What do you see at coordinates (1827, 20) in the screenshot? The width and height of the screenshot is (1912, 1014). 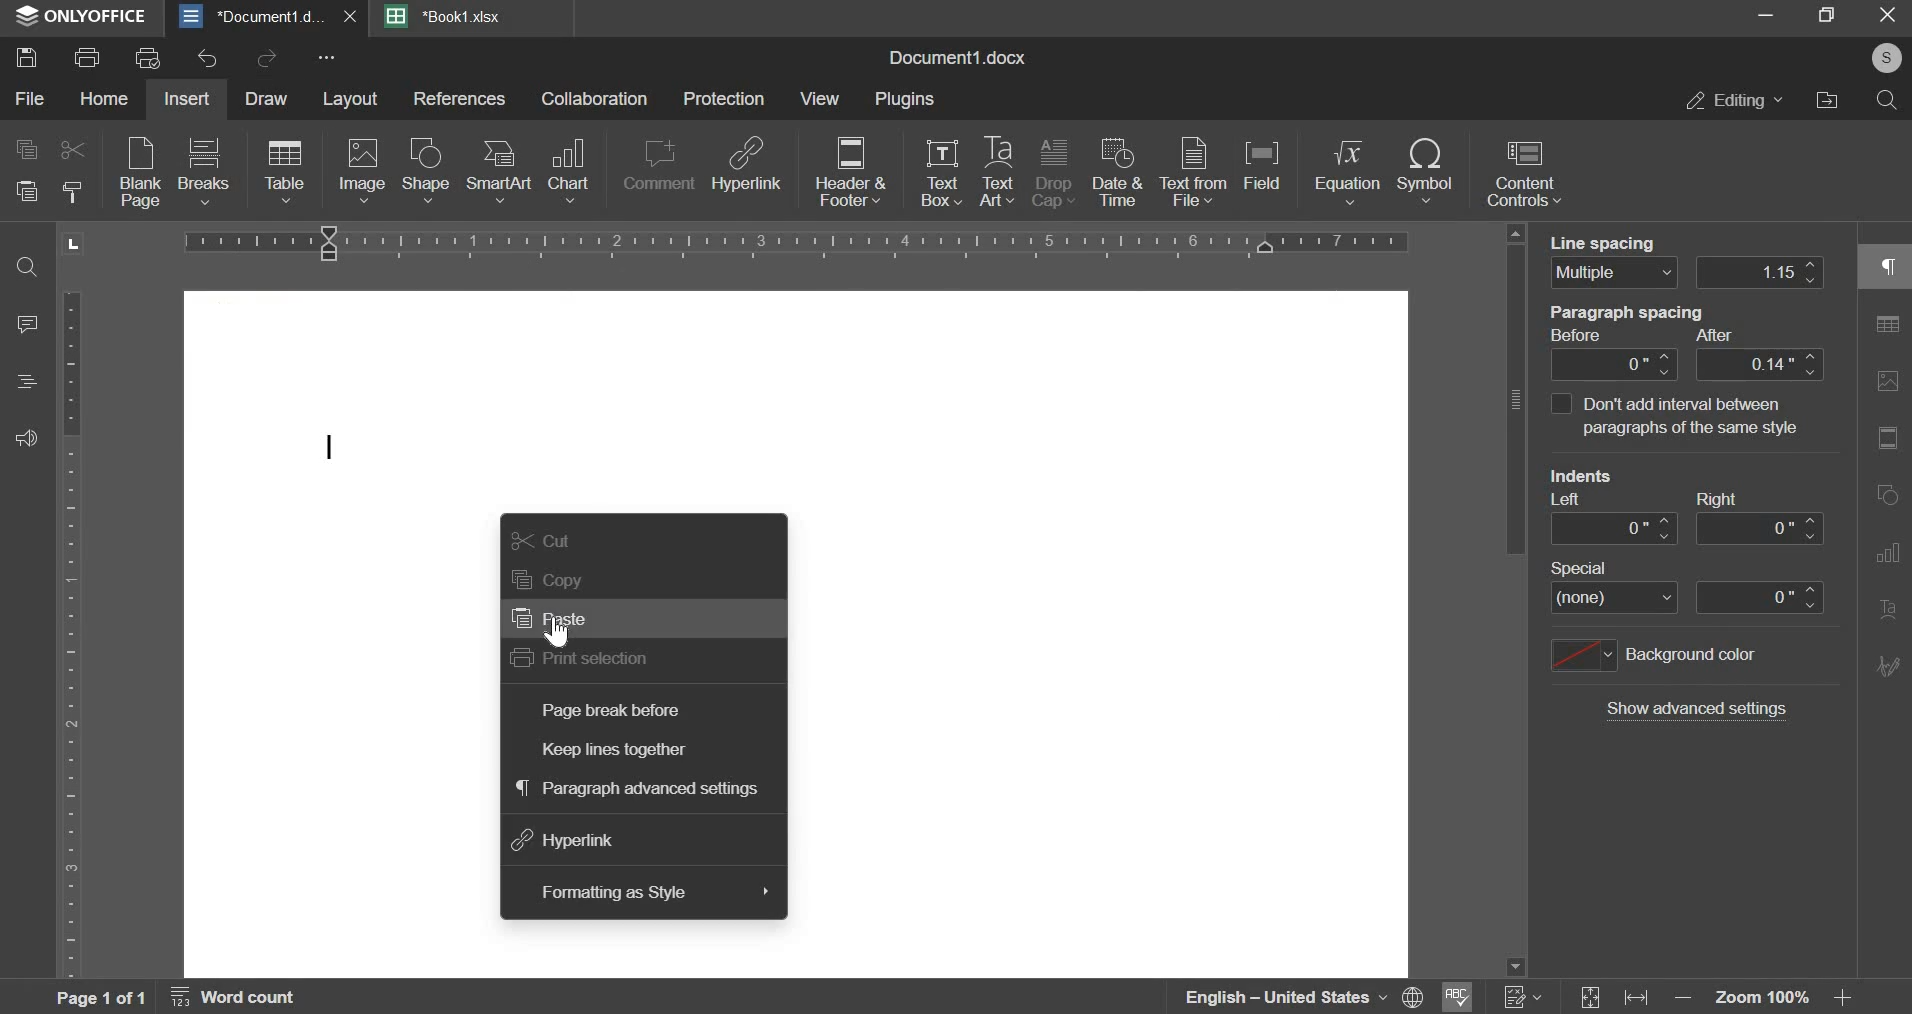 I see `maximize` at bounding box center [1827, 20].